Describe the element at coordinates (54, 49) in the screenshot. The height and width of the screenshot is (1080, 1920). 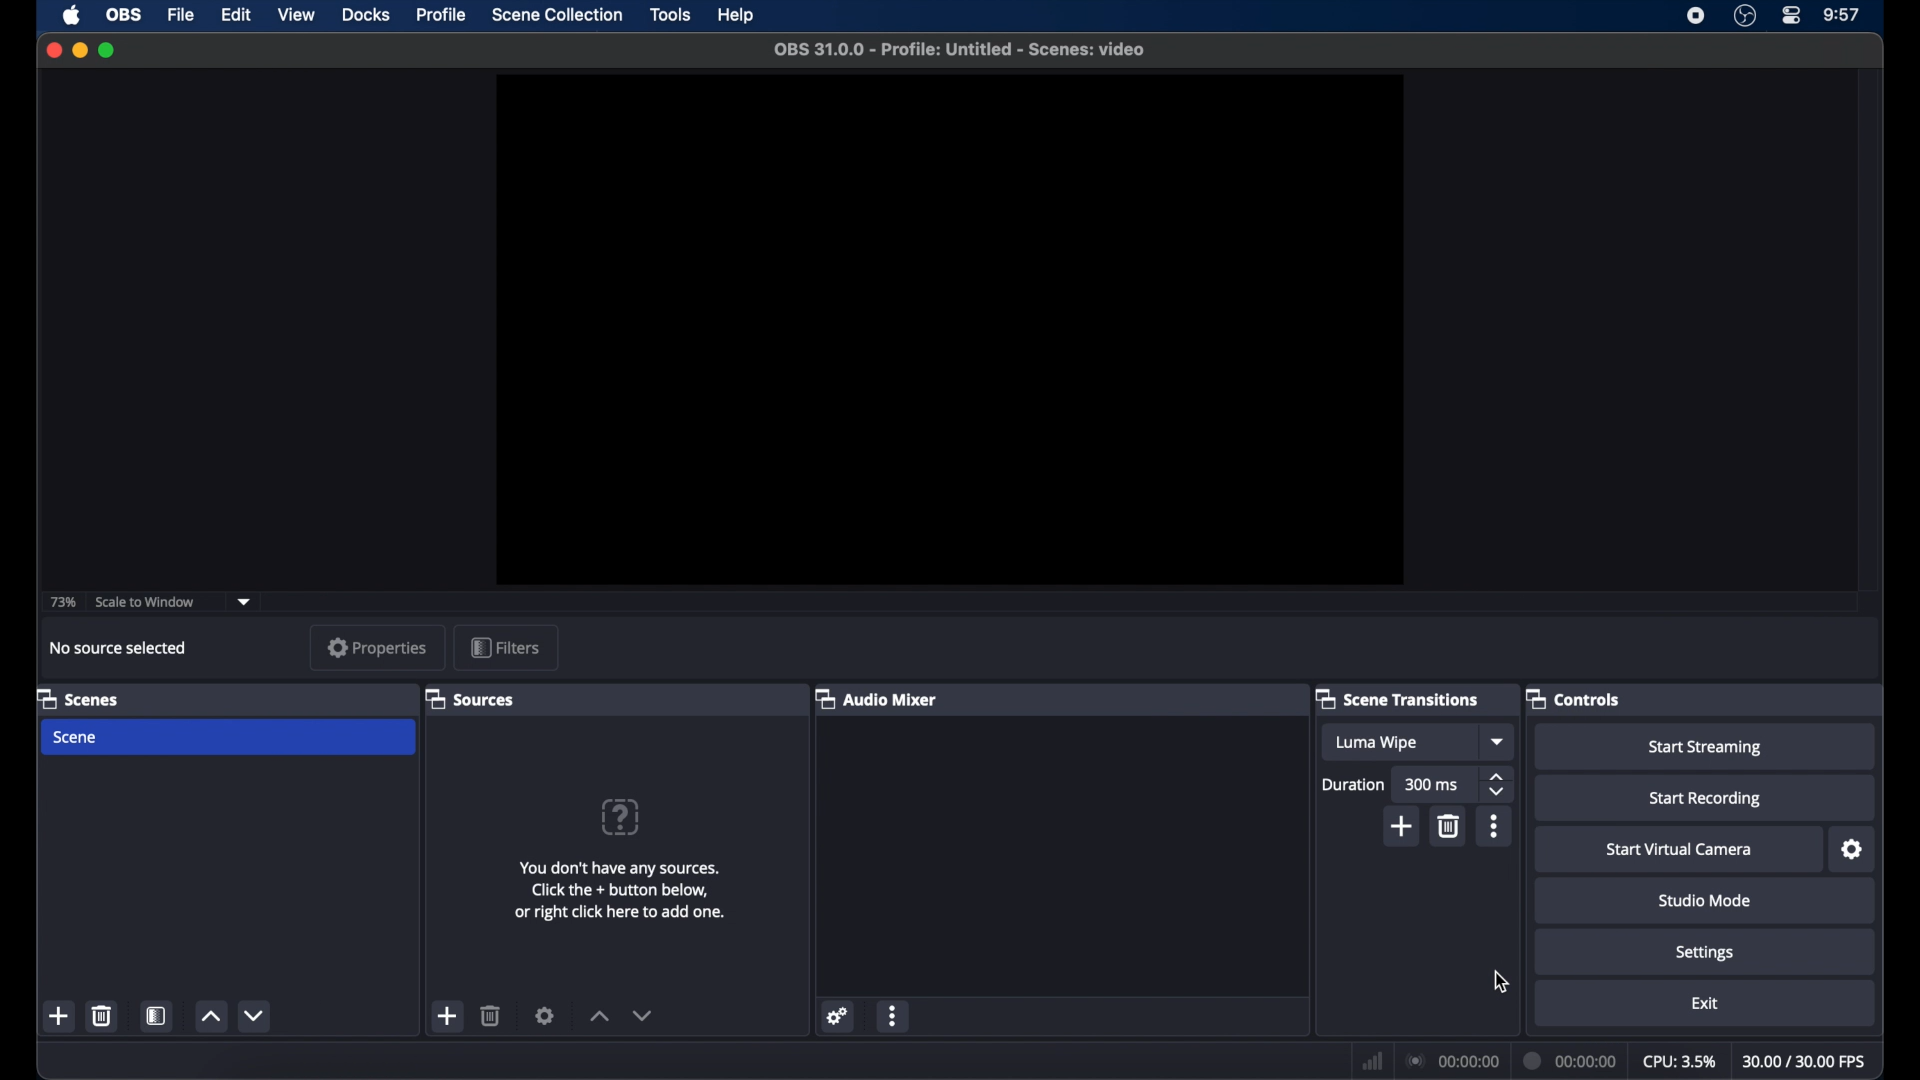
I see `close` at that location.